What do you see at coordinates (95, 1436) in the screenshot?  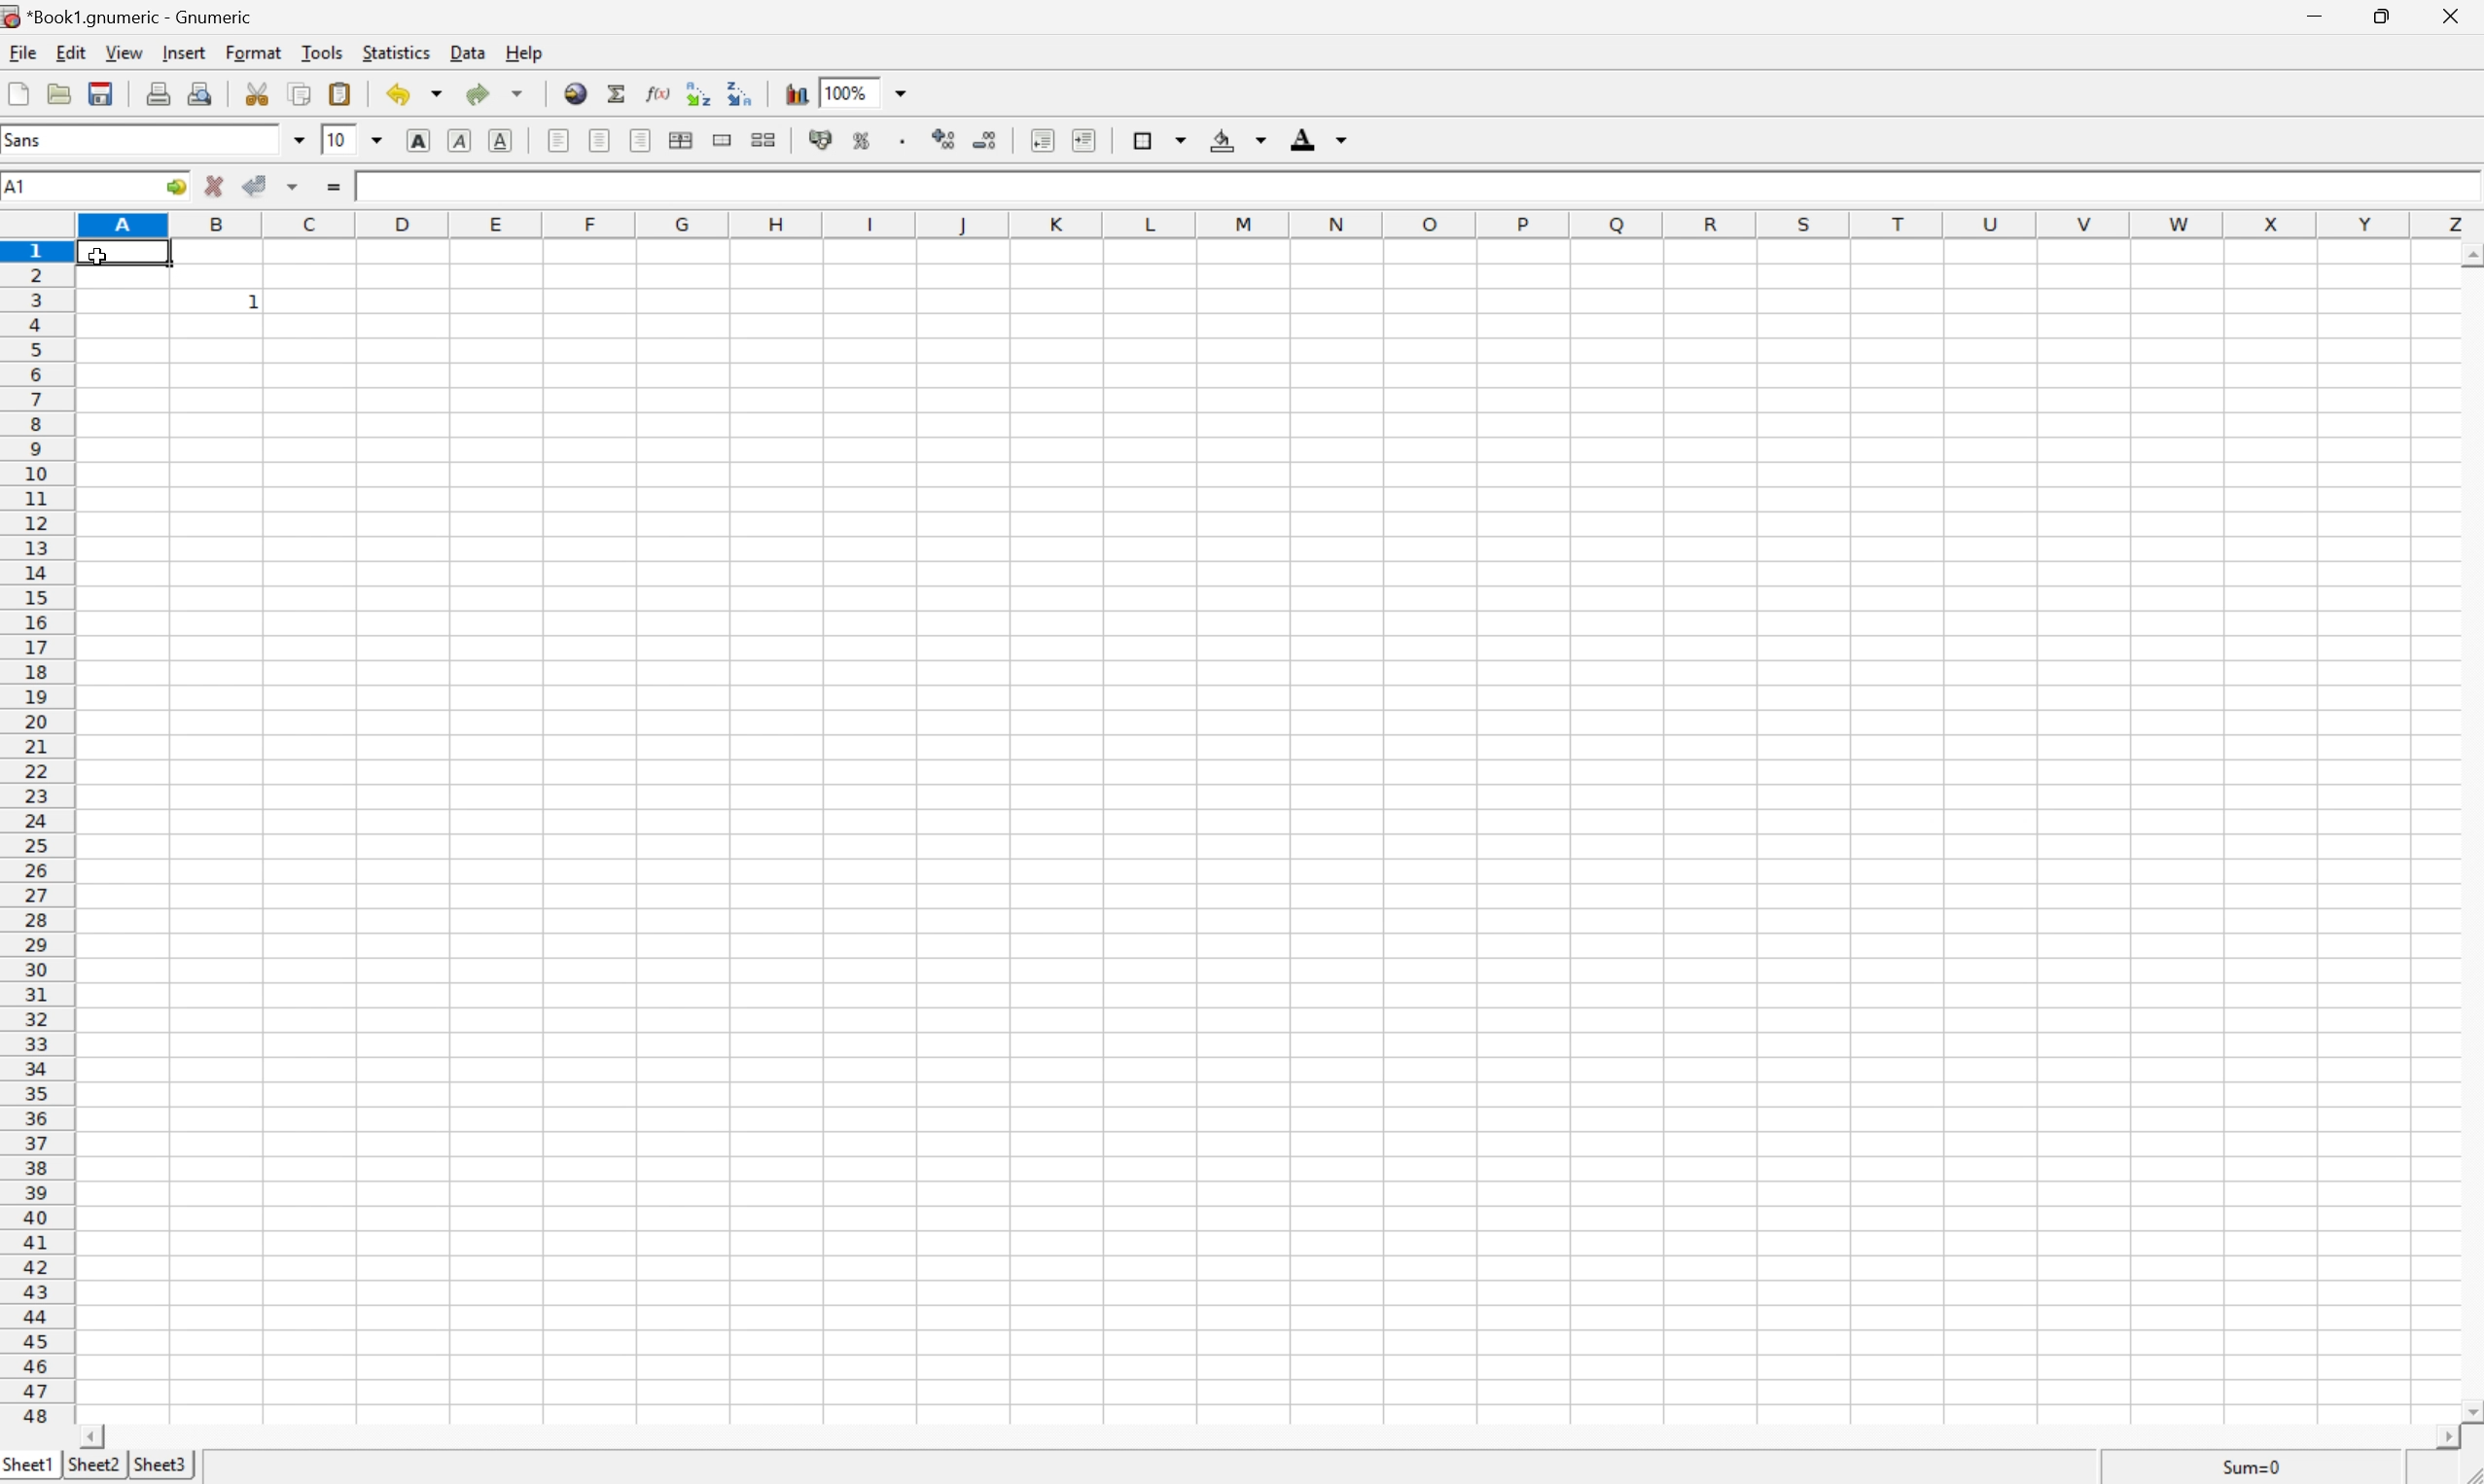 I see `scroll left` at bounding box center [95, 1436].